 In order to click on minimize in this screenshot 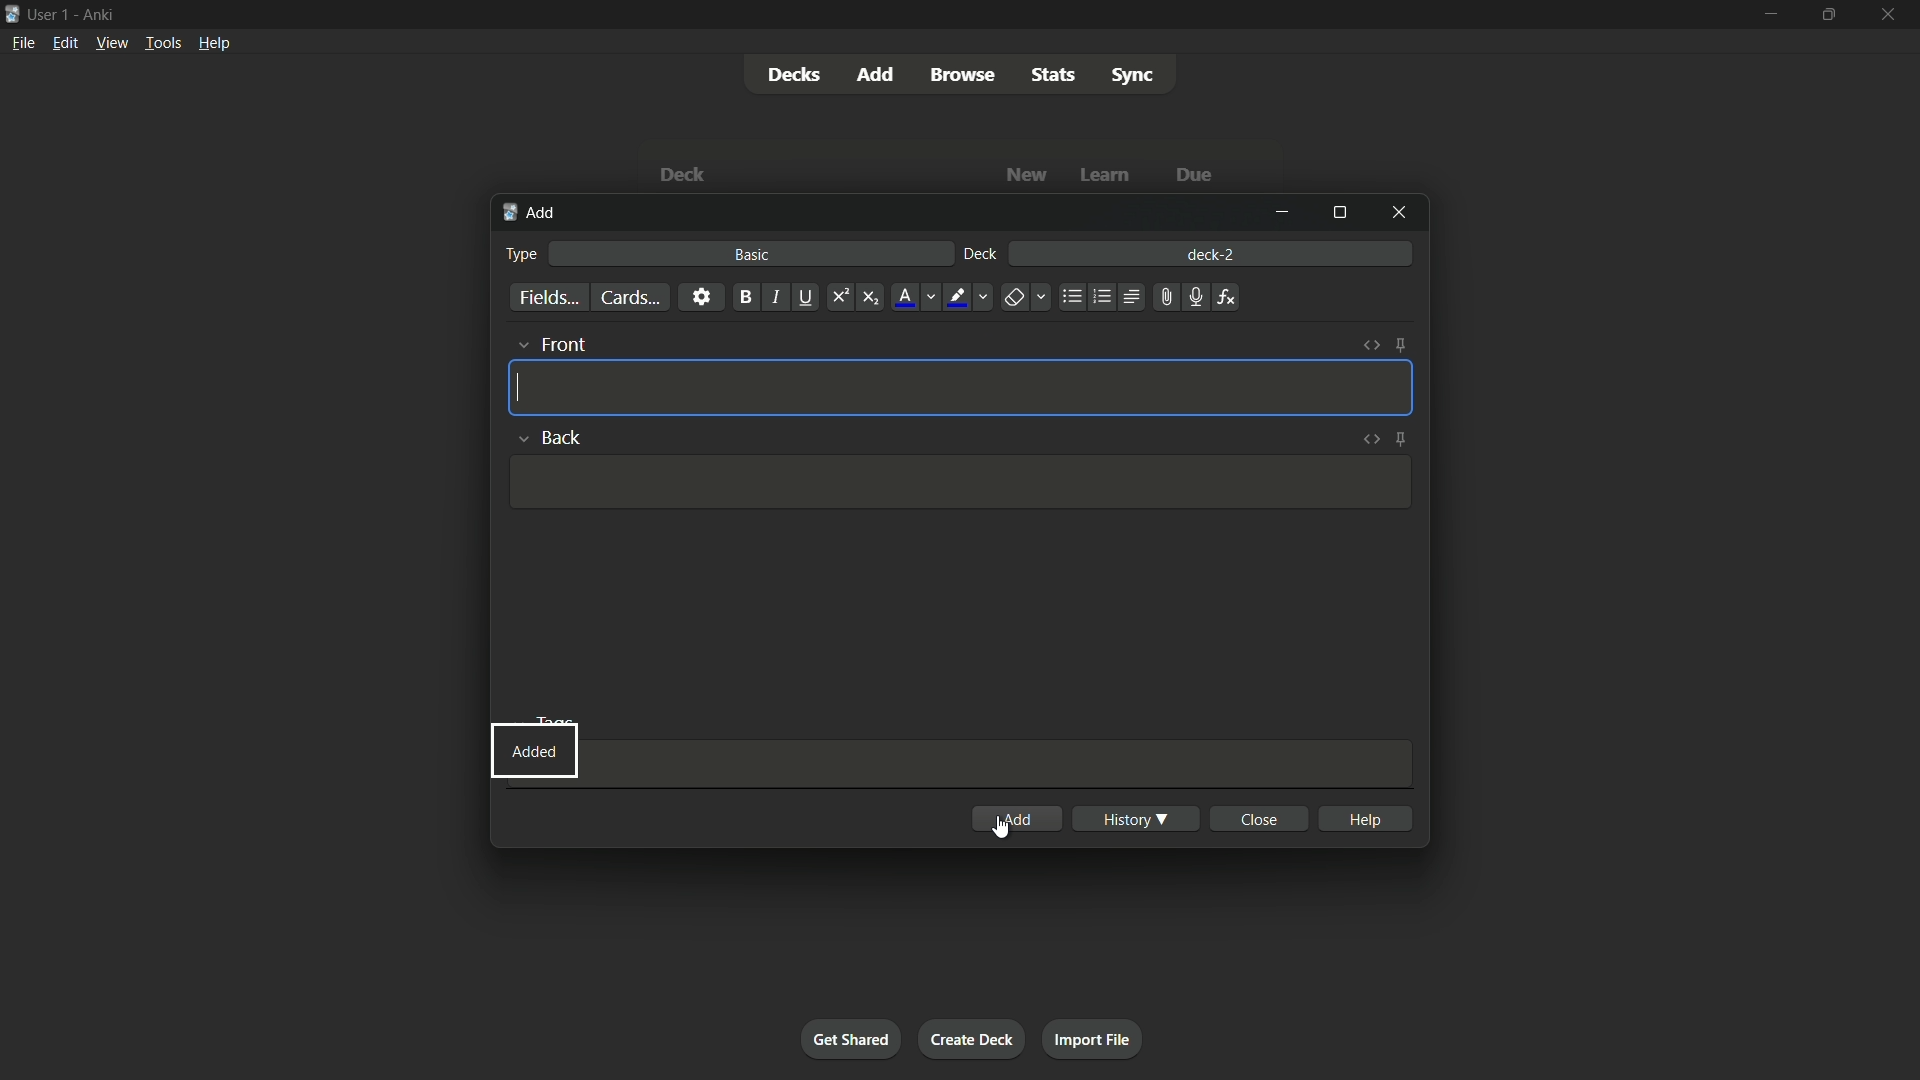, I will do `click(1287, 214)`.